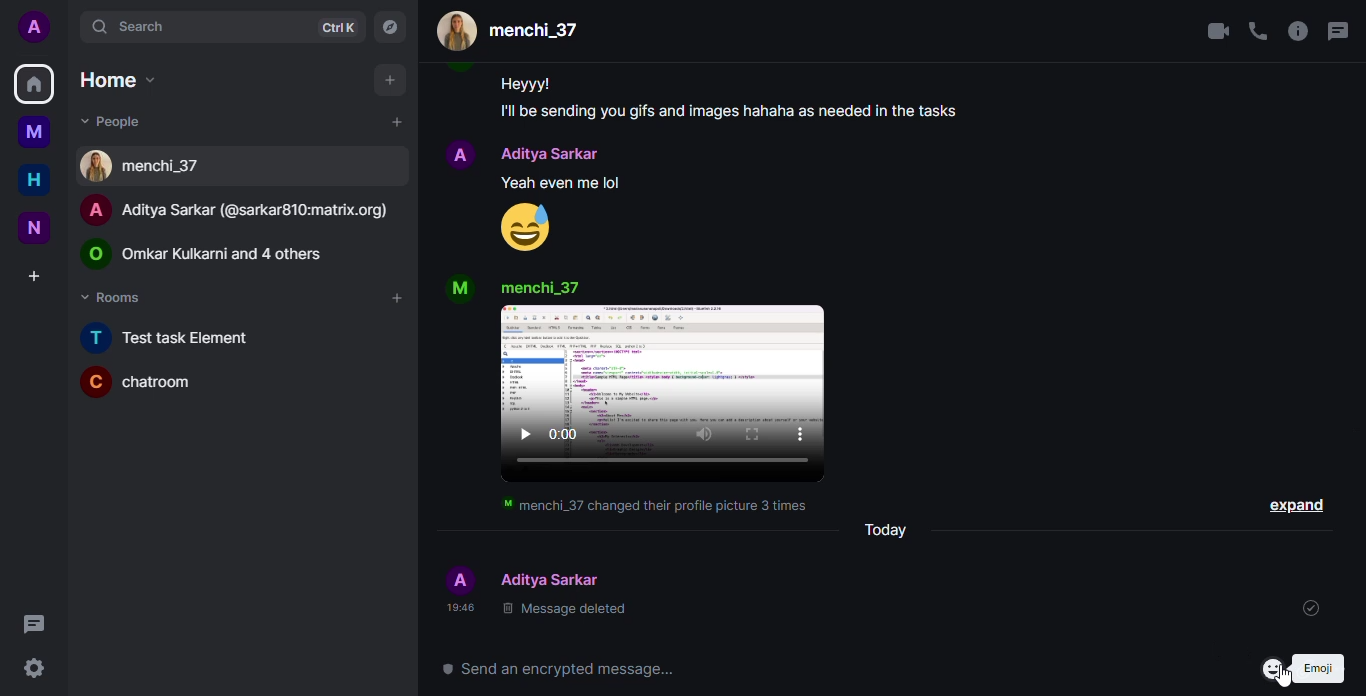 This screenshot has height=696, width=1366. What do you see at coordinates (456, 577) in the screenshot?
I see `profile` at bounding box center [456, 577].